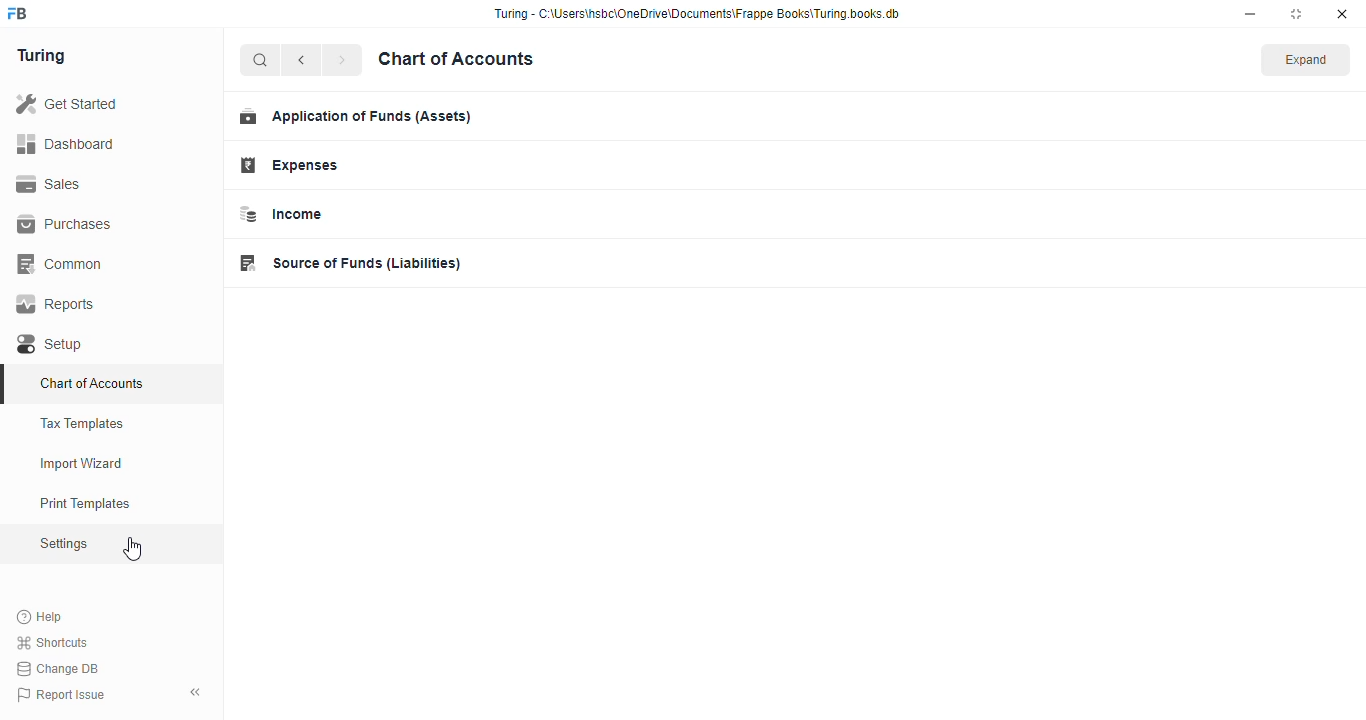 The image size is (1366, 720). What do you see at coordinates (56, 304) in the screenshot?
I see `reports` at bounding box center [56, 304].